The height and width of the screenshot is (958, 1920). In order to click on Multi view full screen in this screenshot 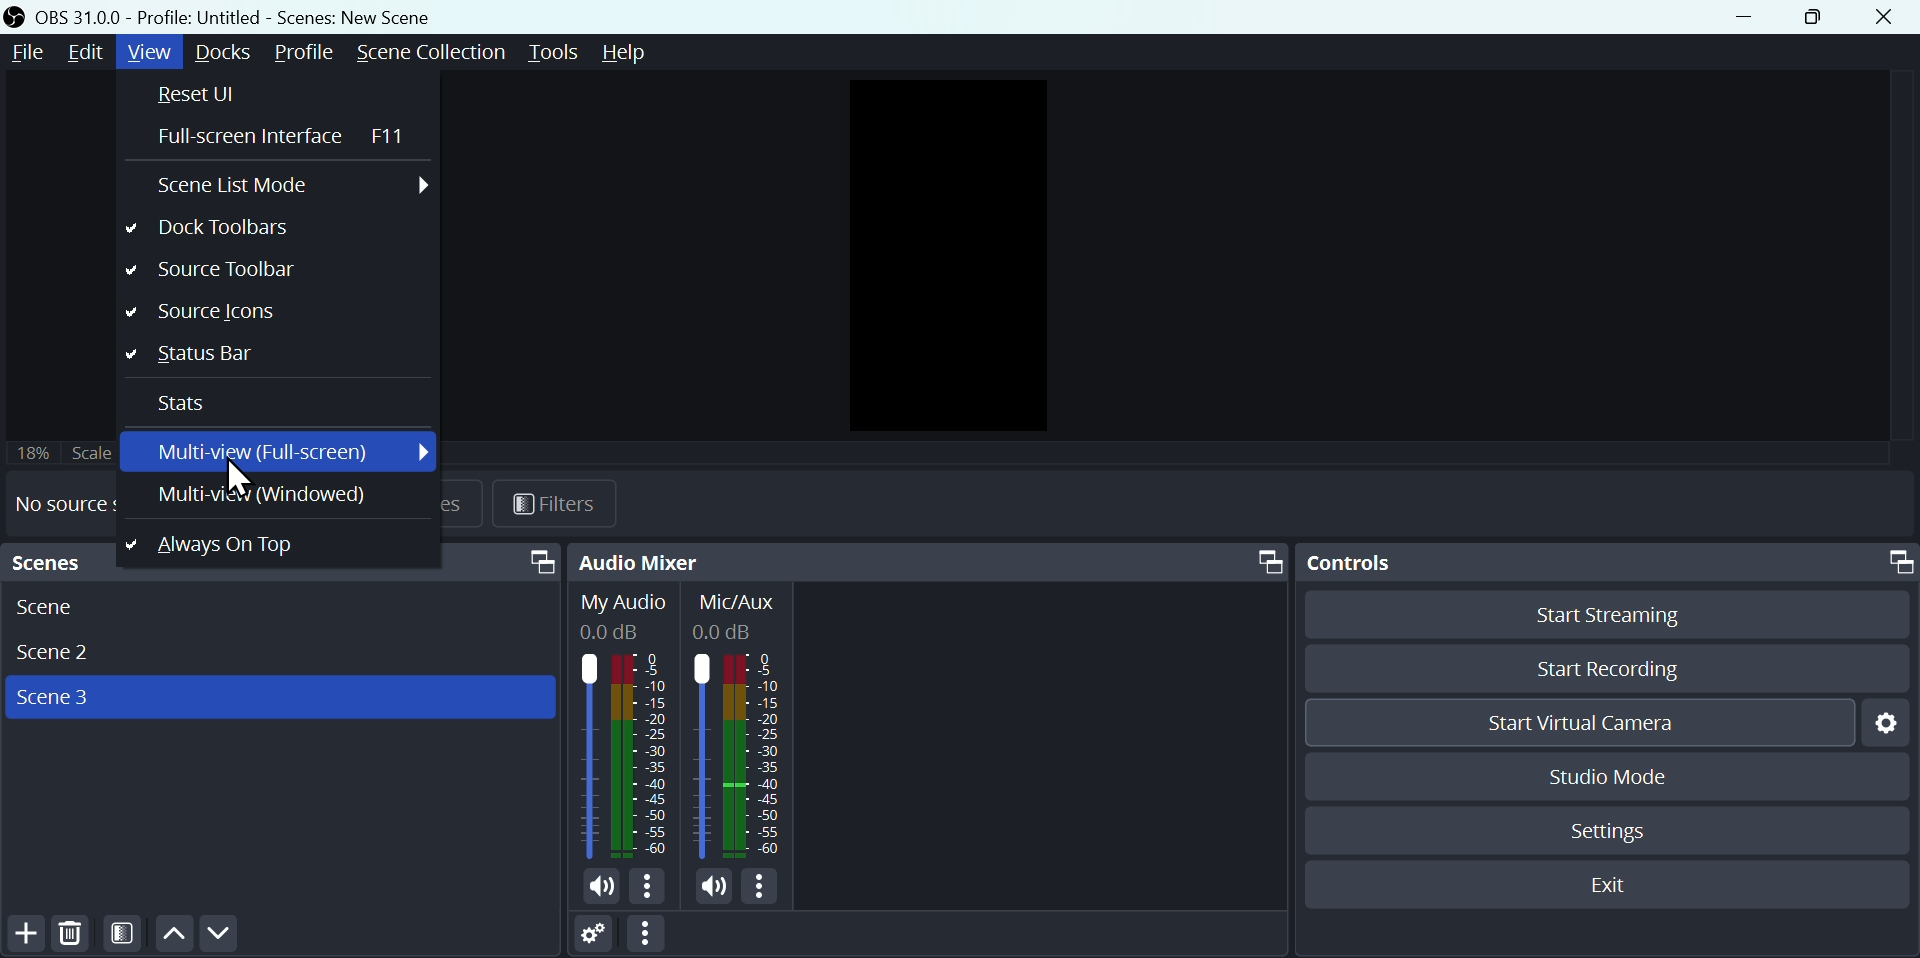, I will do `click(282, 453)`.